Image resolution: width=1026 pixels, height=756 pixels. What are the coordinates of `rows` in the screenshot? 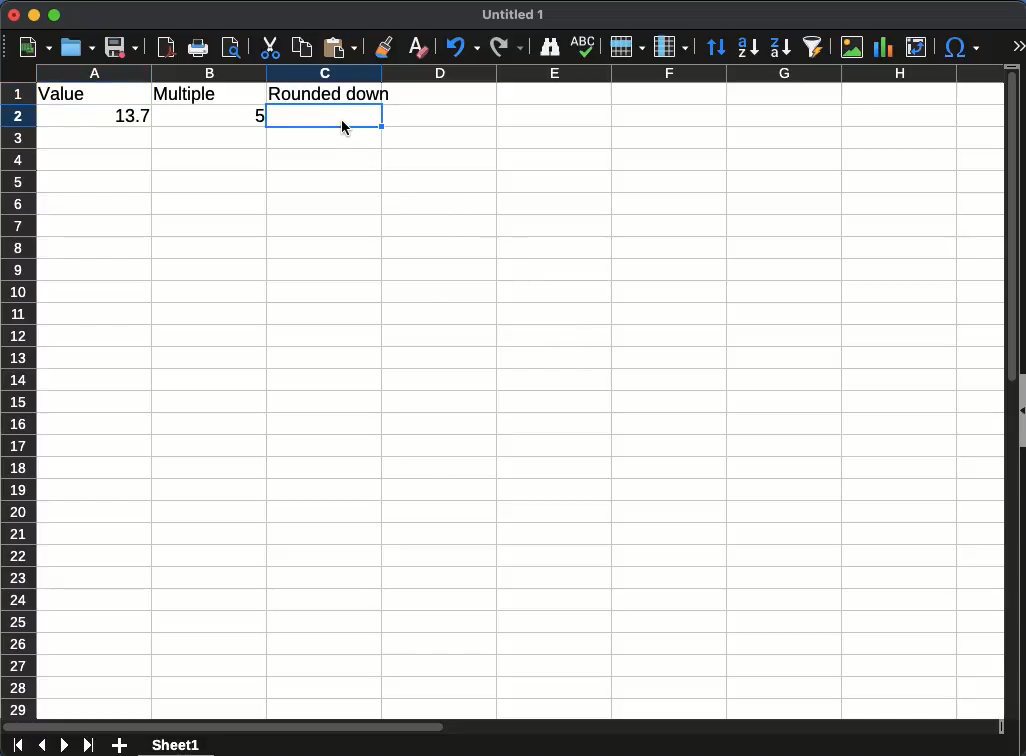 It's located at (628, 47).